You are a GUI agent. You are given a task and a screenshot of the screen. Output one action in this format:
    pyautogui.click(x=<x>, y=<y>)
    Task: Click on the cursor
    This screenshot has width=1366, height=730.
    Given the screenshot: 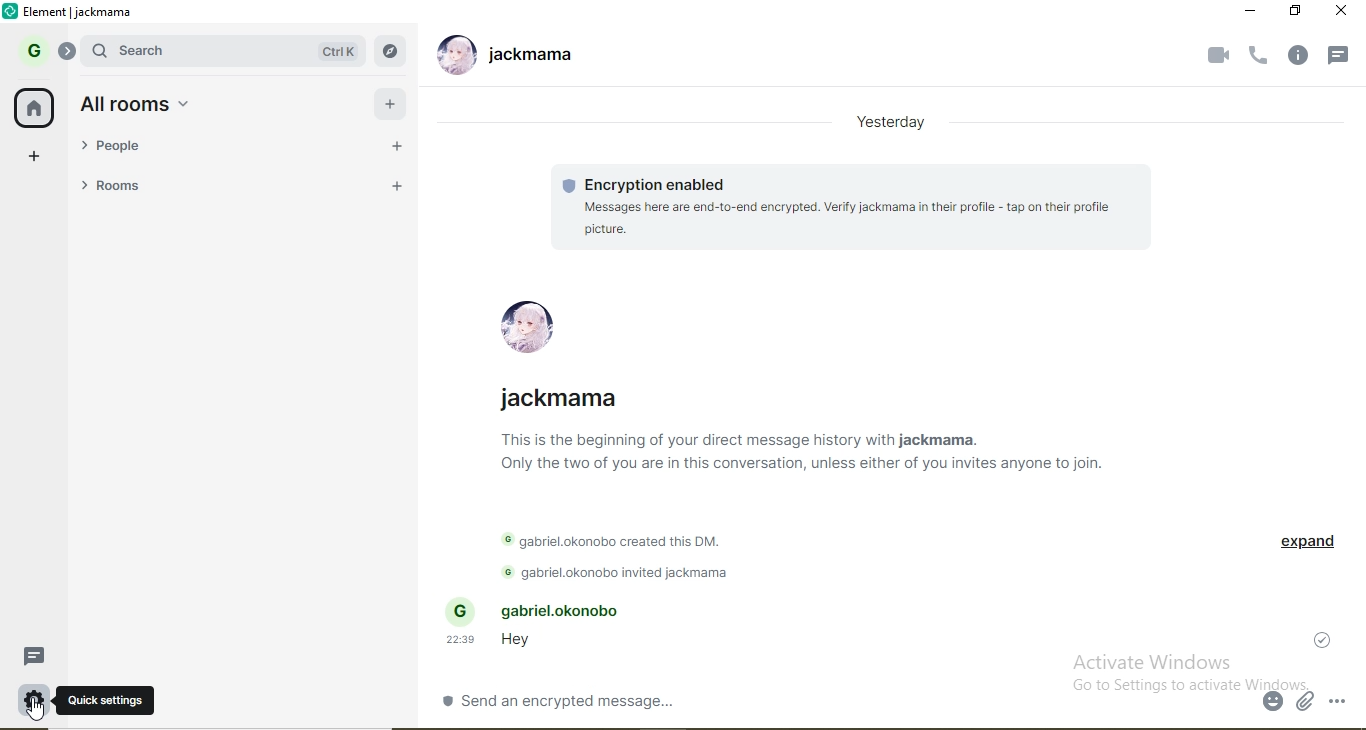 What is the action you would take?
    pyautogui.click(x=35, y=710)
    